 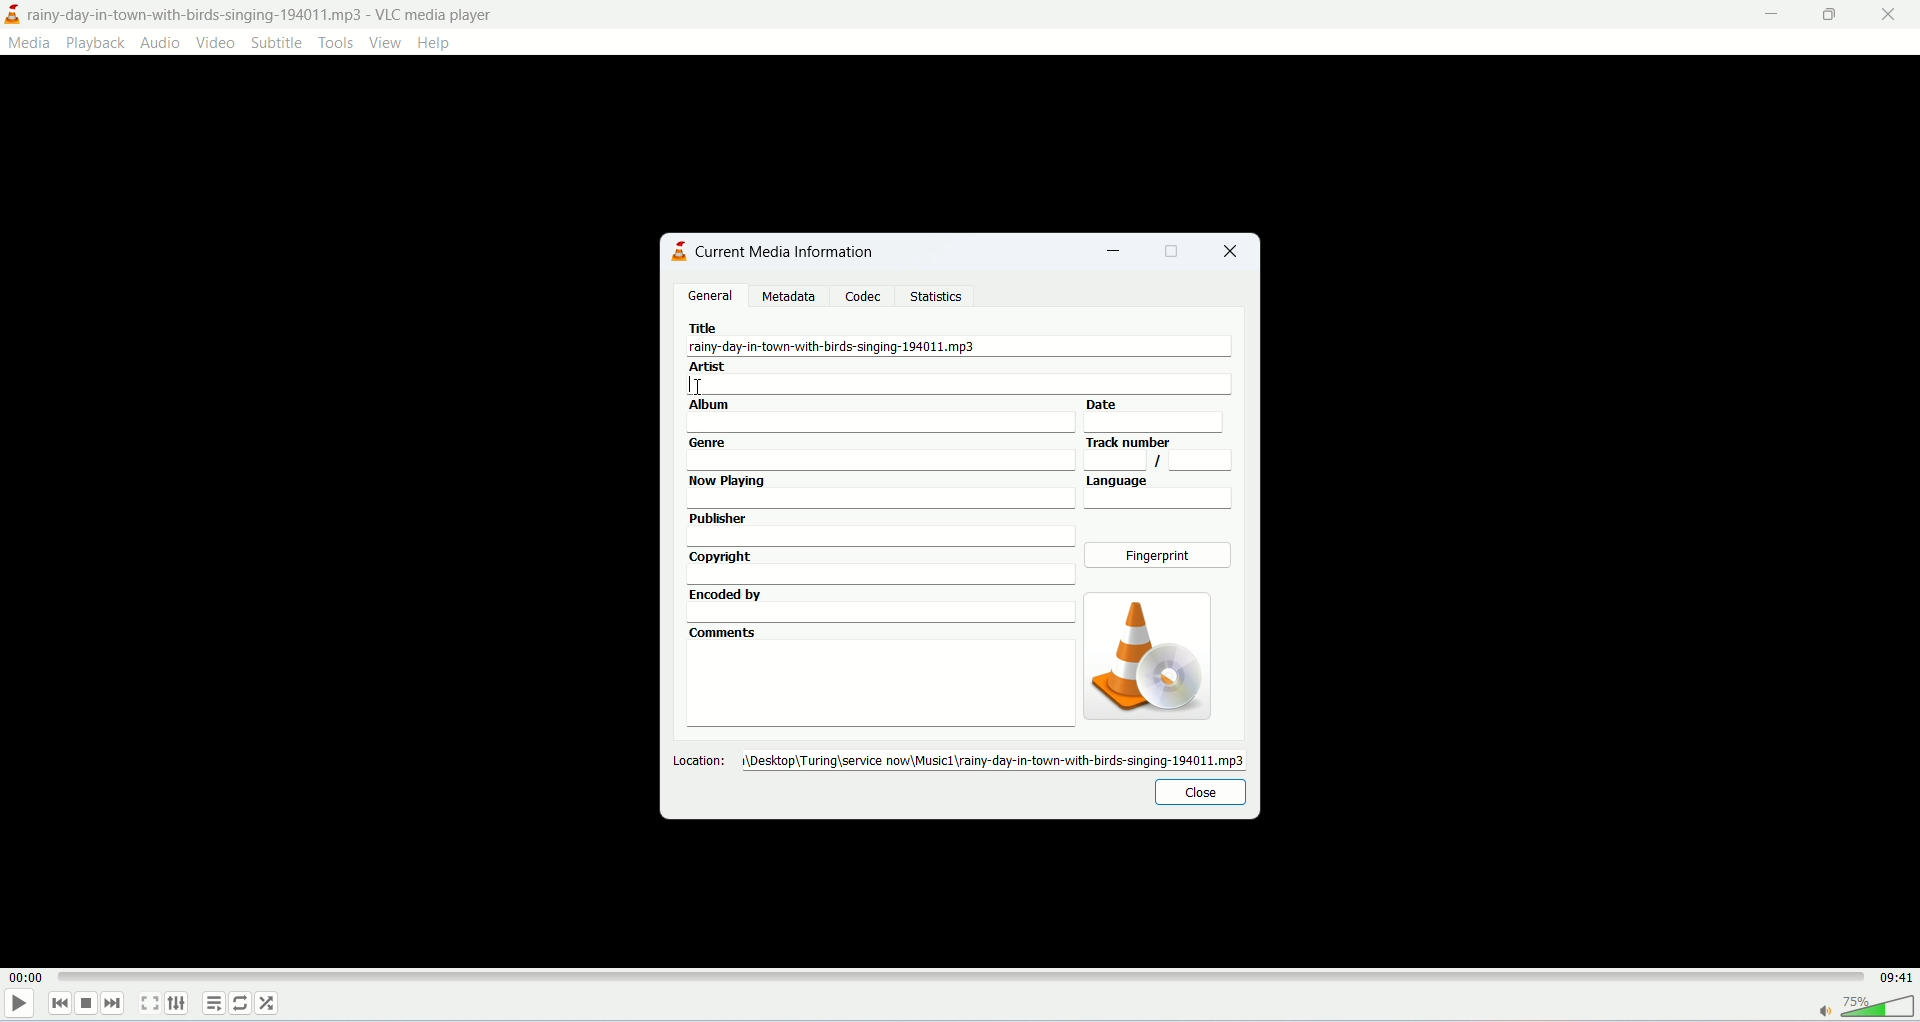 I want to click on played time, so click(x=25, y=979).